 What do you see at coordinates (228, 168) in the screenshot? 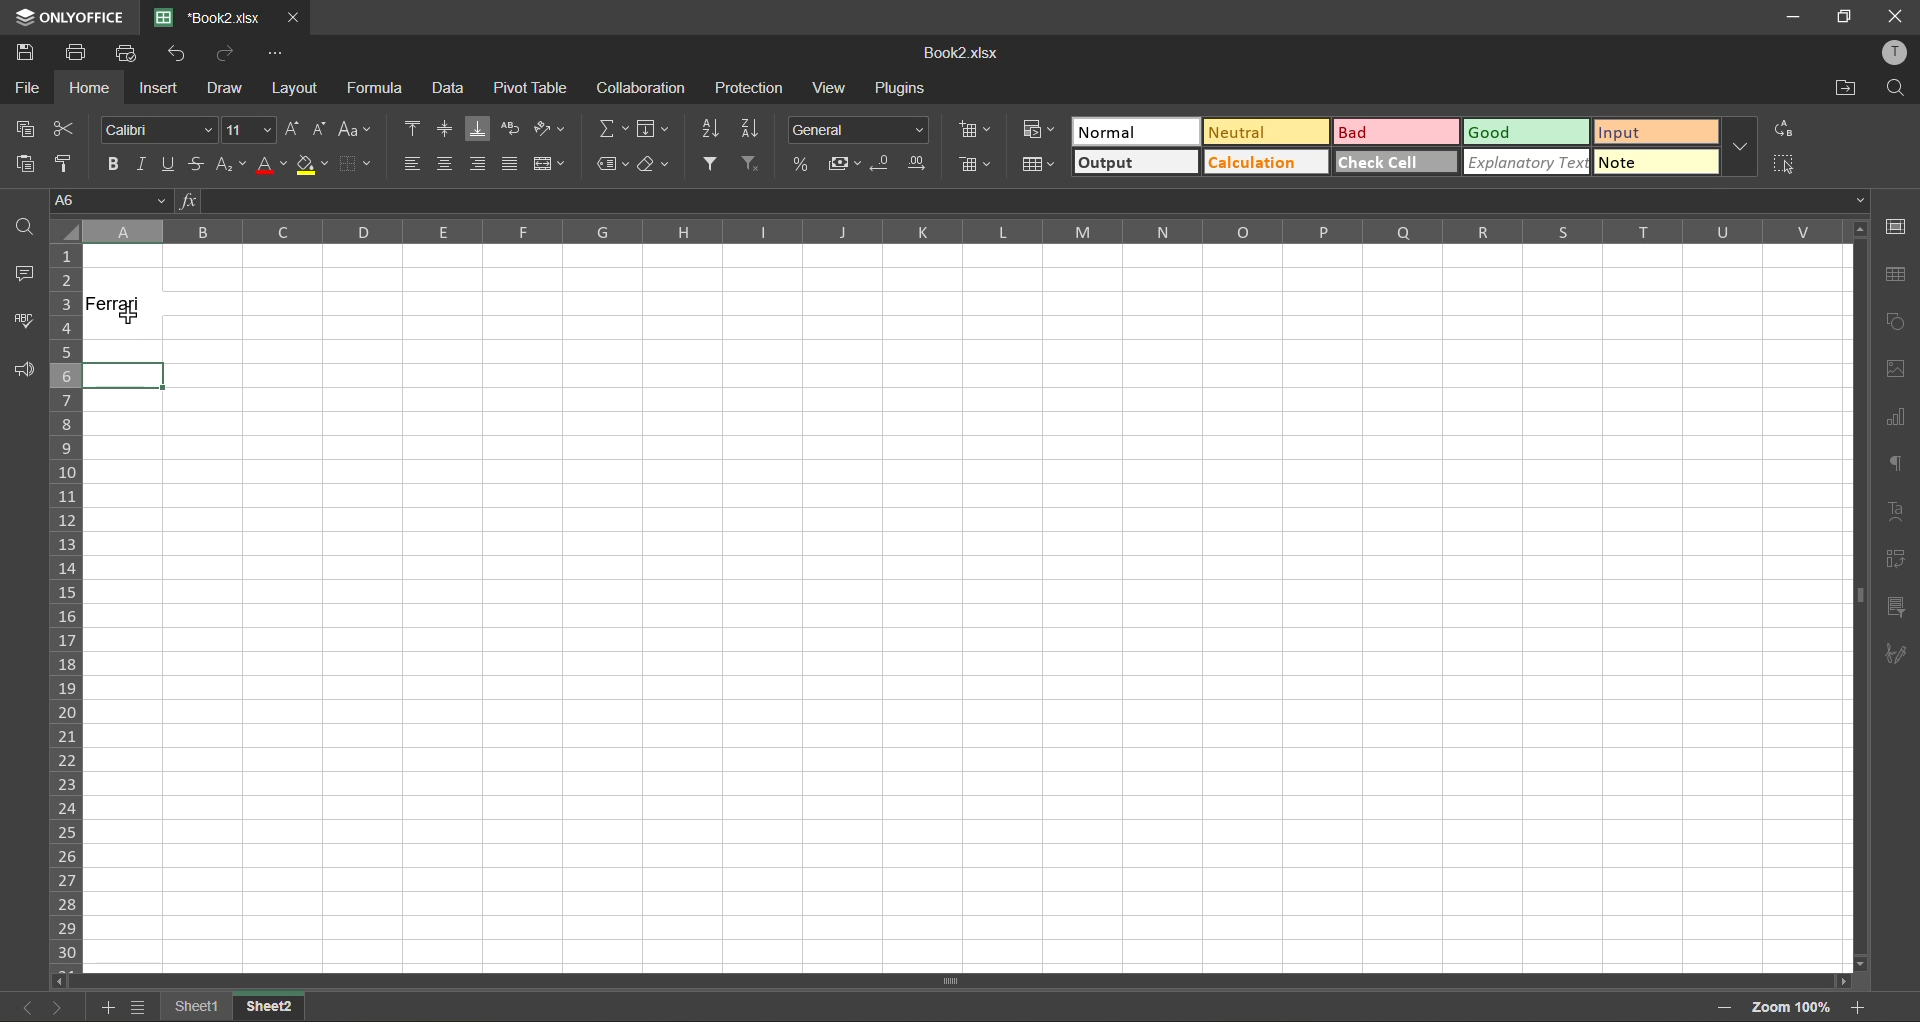
I see `sub/superscript` at bounding box center [228, 168].